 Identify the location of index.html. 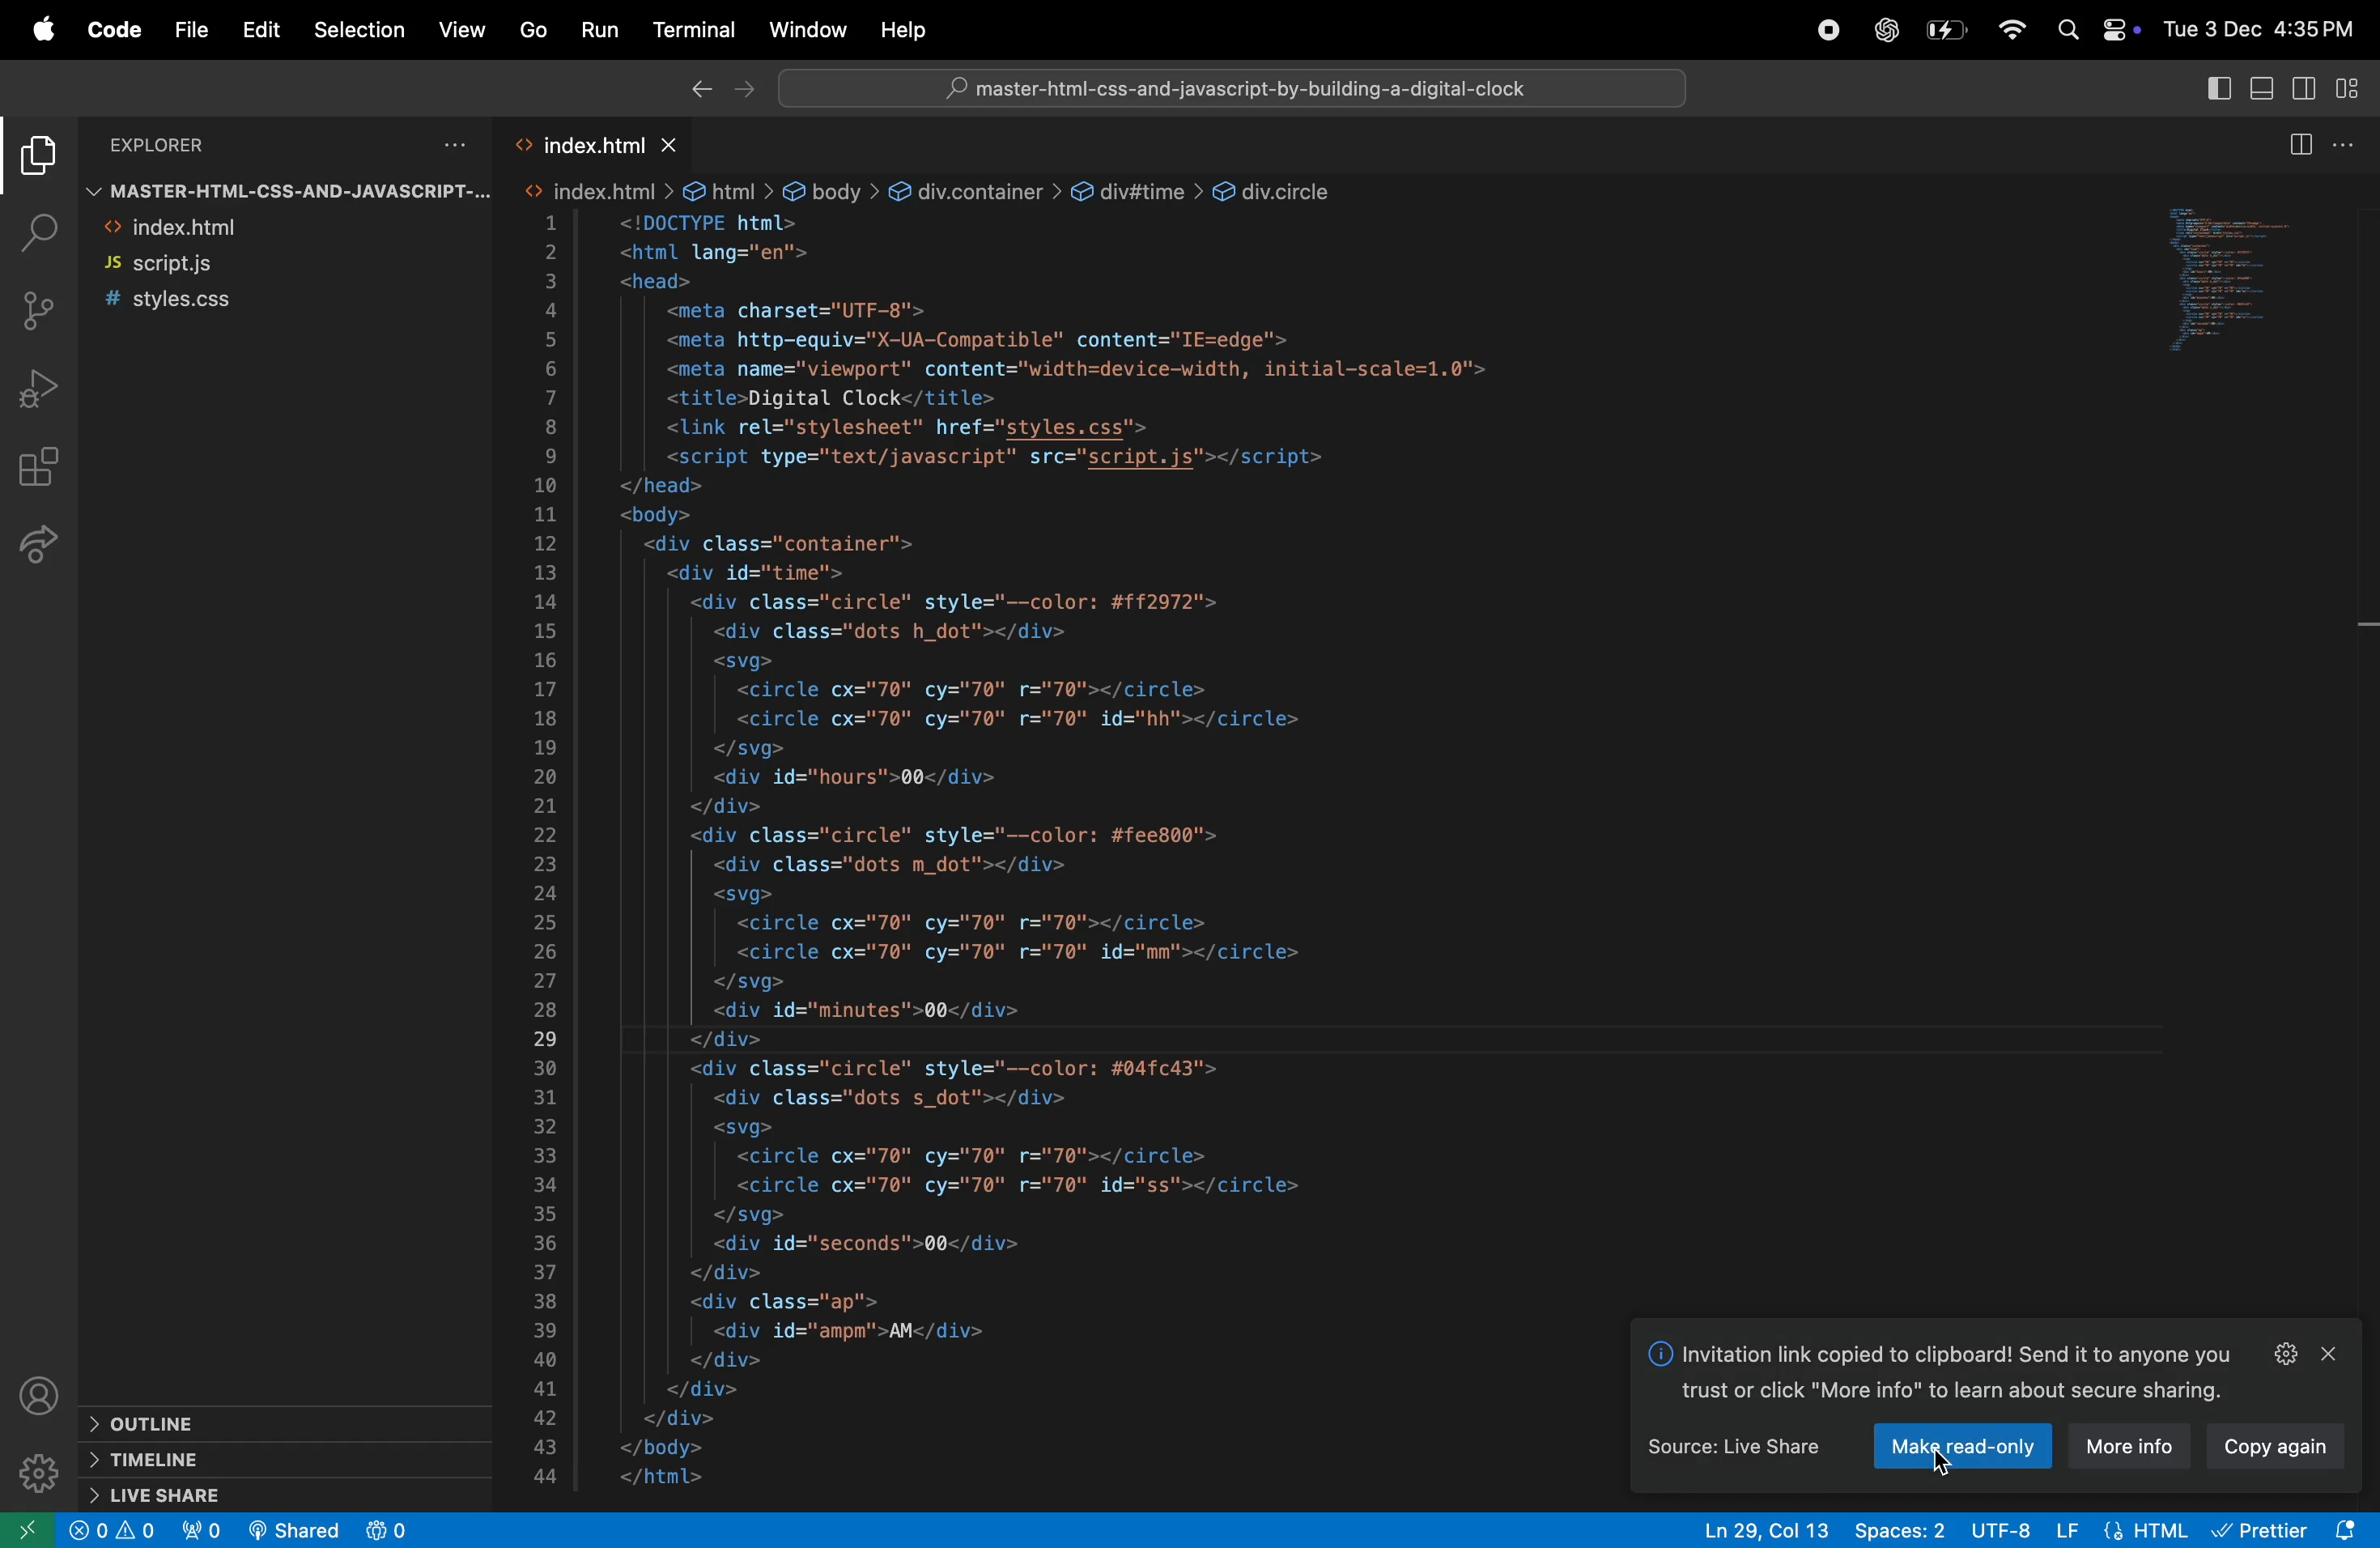
(588, 139).